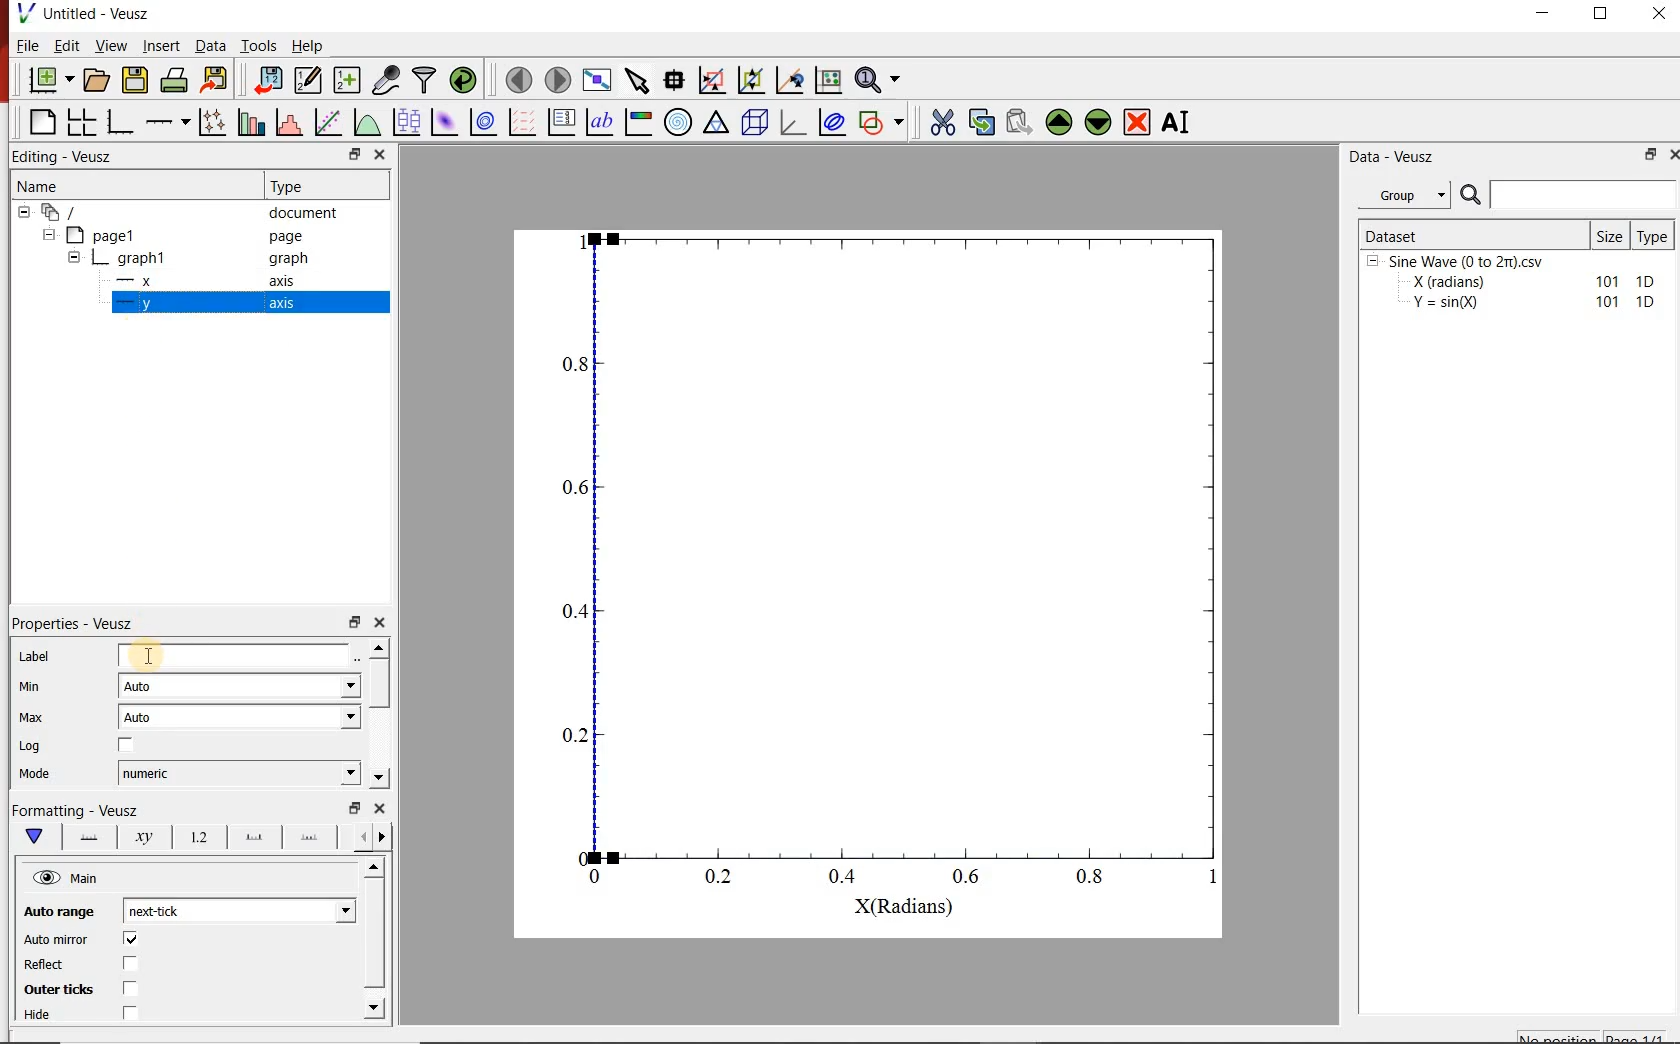  What do you see at coordinates (217, 79) in the screenshot?
I see `export to graphics` at bounding box center [217, 79].